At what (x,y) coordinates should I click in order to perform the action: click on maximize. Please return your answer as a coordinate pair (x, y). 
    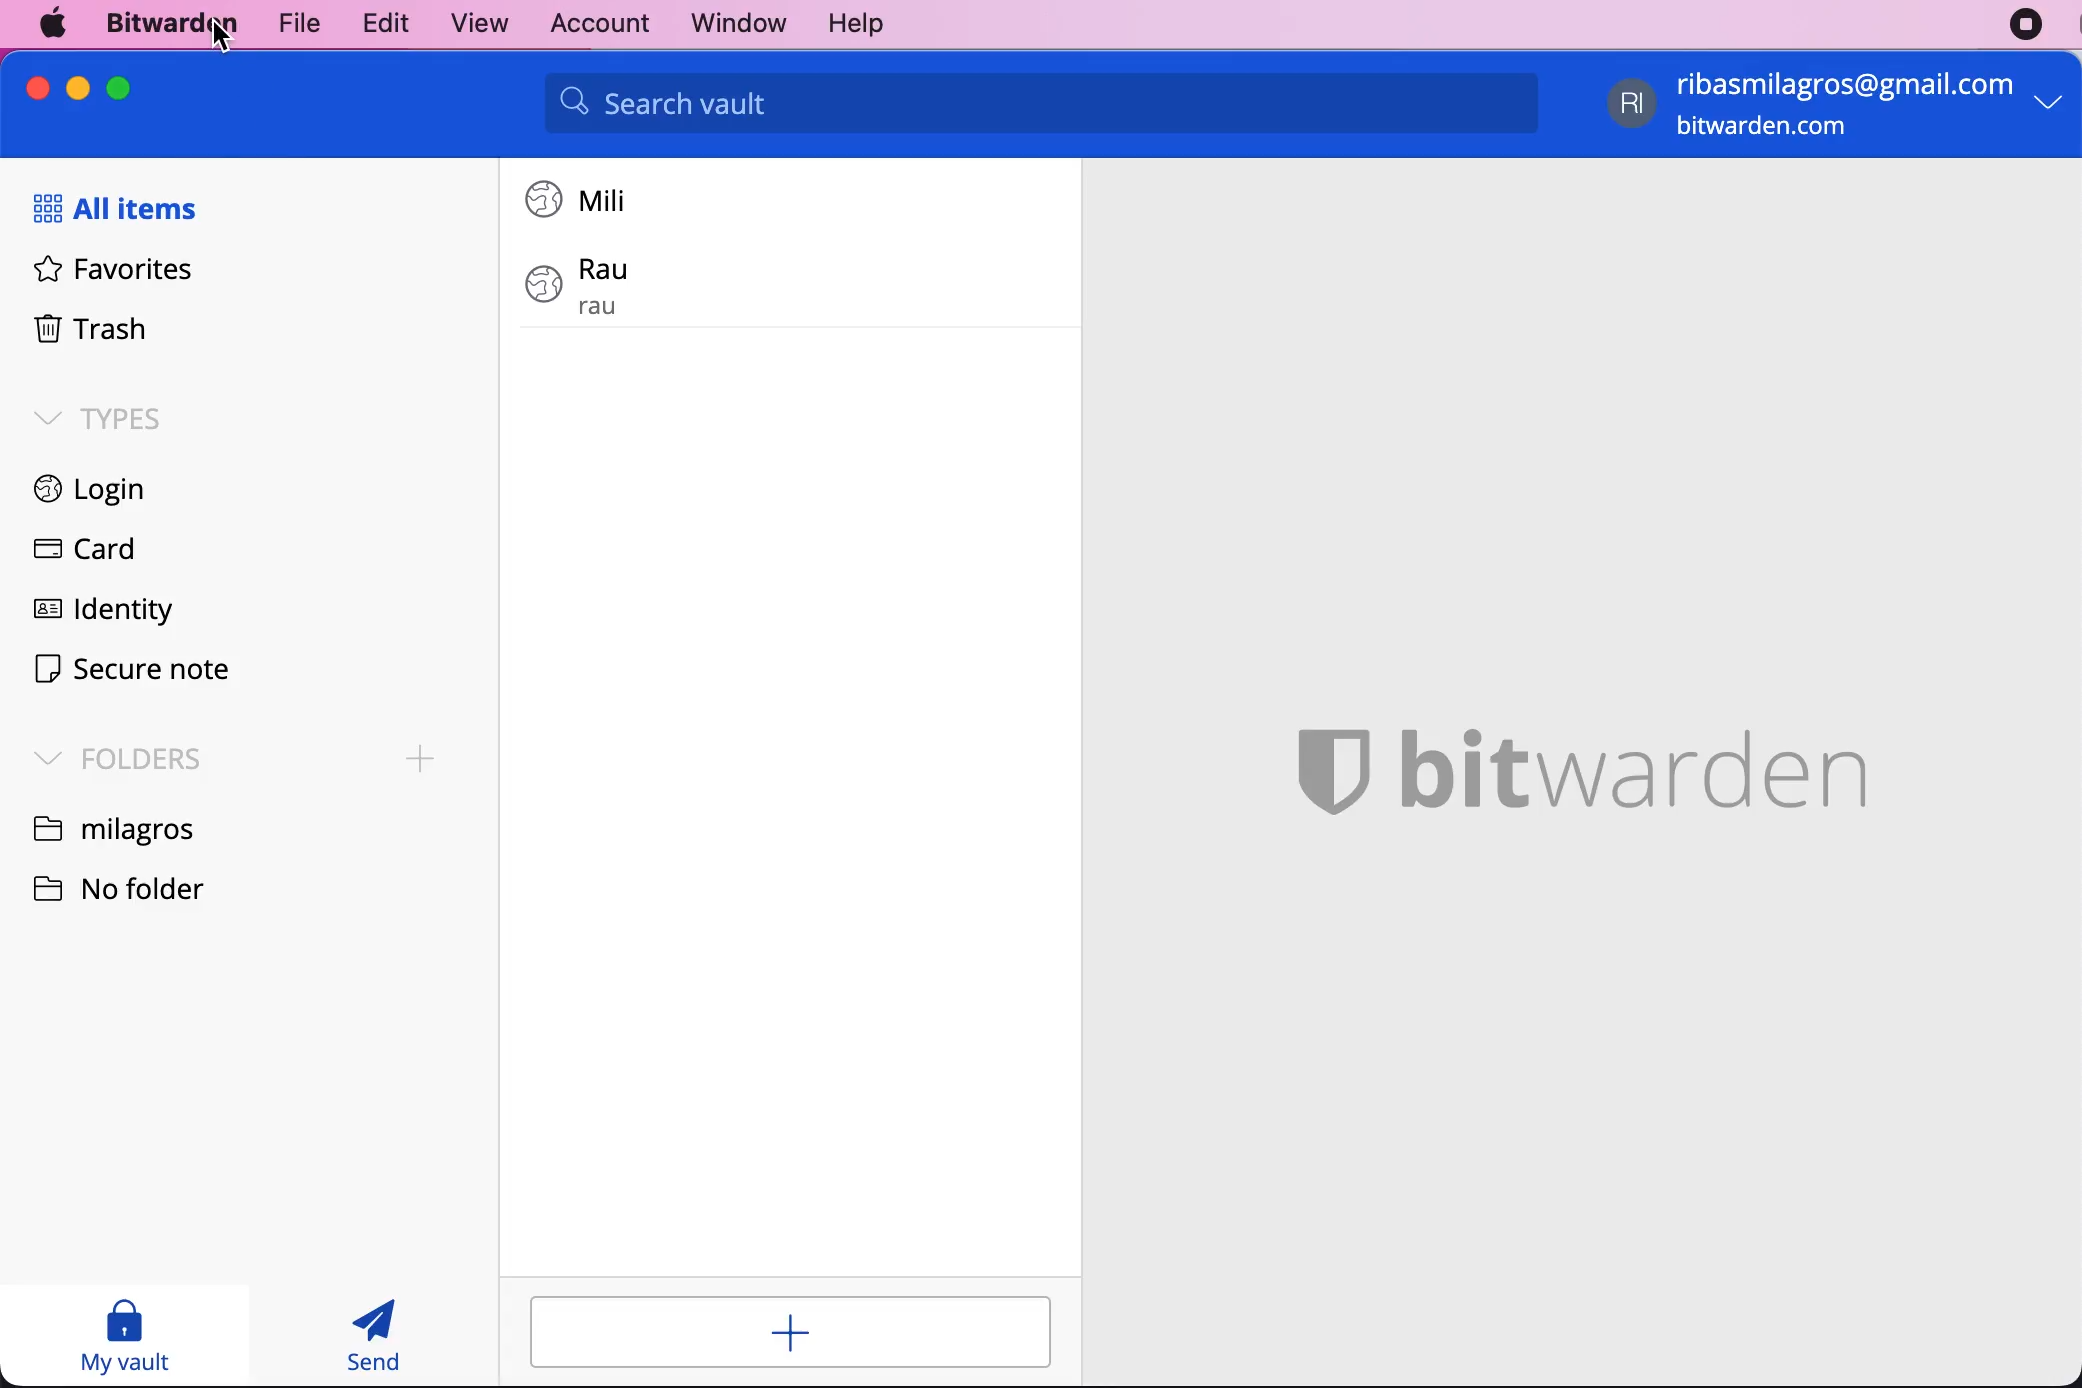
    Looking at the image, I should click on (118, 87).